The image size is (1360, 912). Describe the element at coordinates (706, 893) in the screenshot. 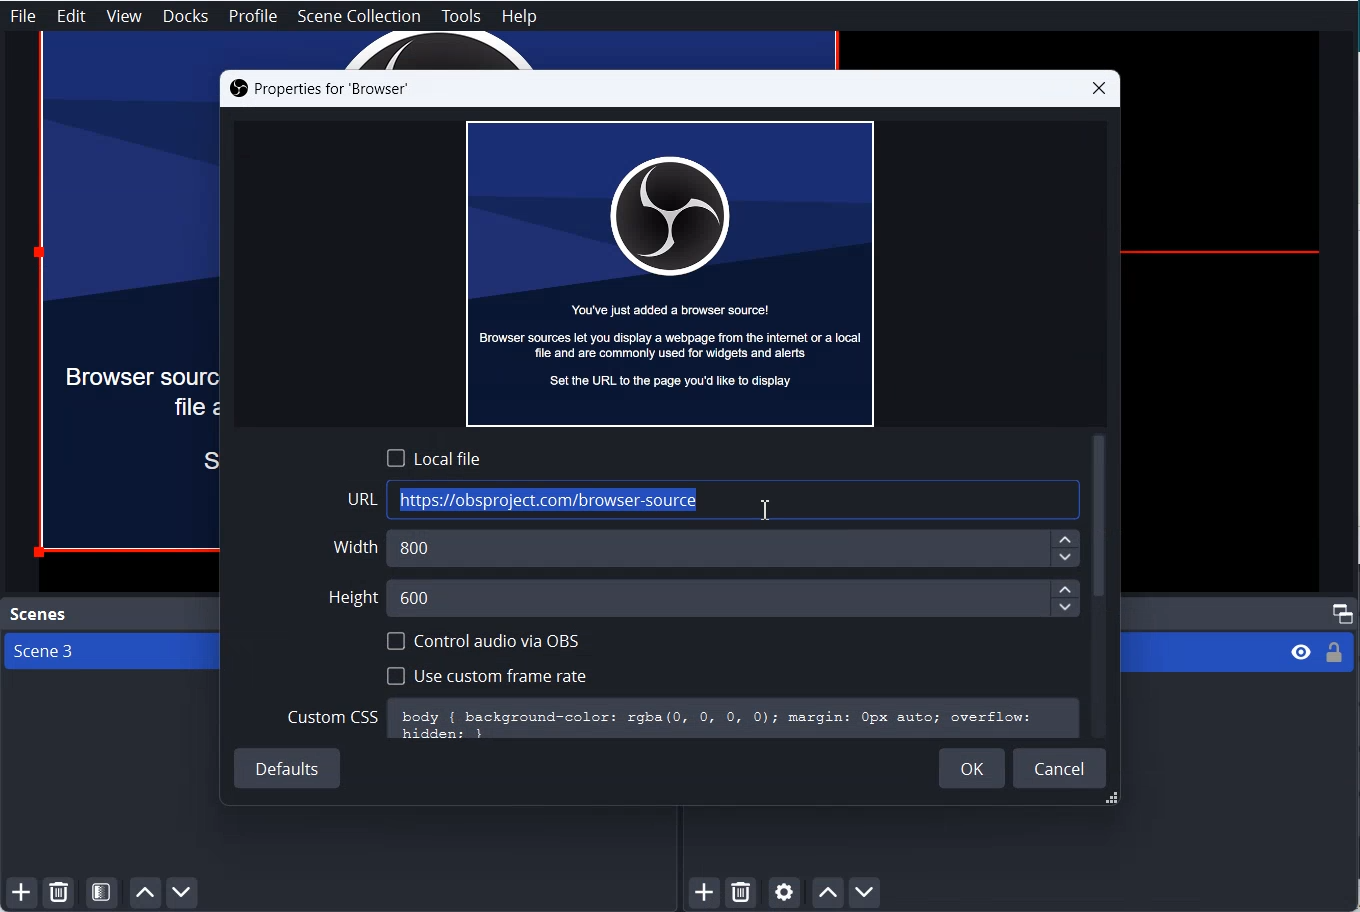

I see `Add Source` at that location.